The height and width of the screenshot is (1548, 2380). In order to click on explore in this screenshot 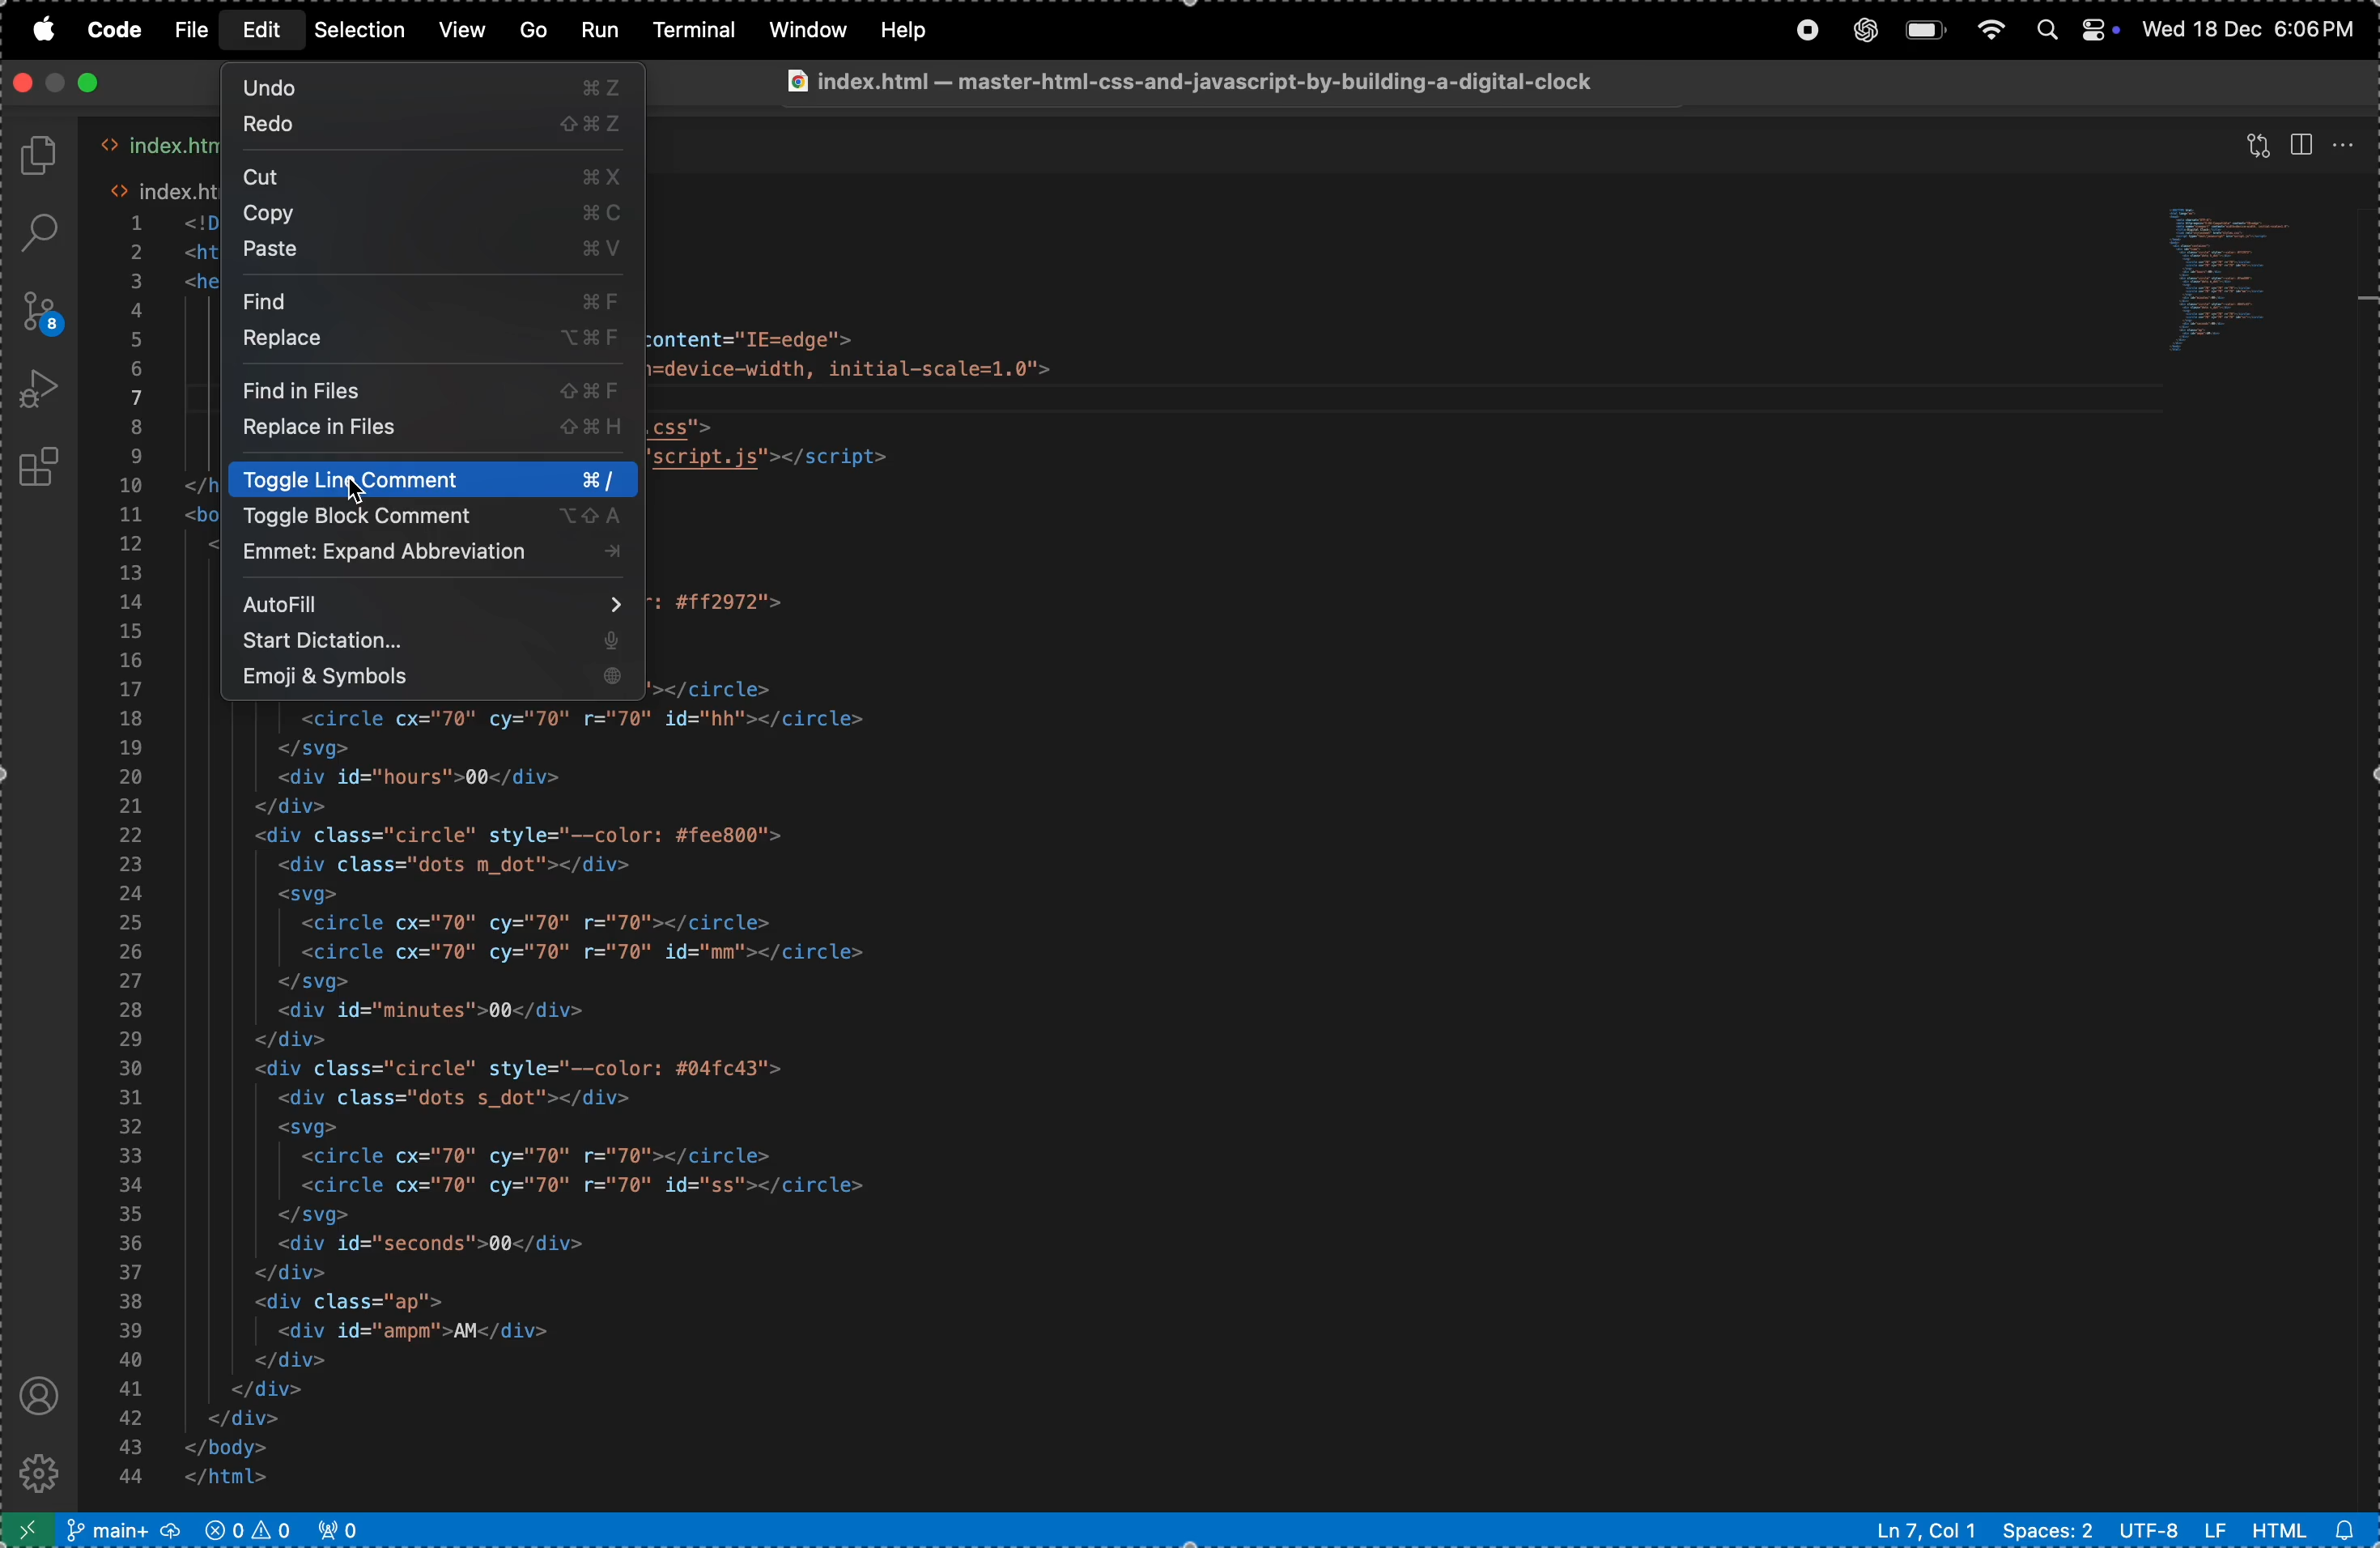, I will do `click(41, 157)`.